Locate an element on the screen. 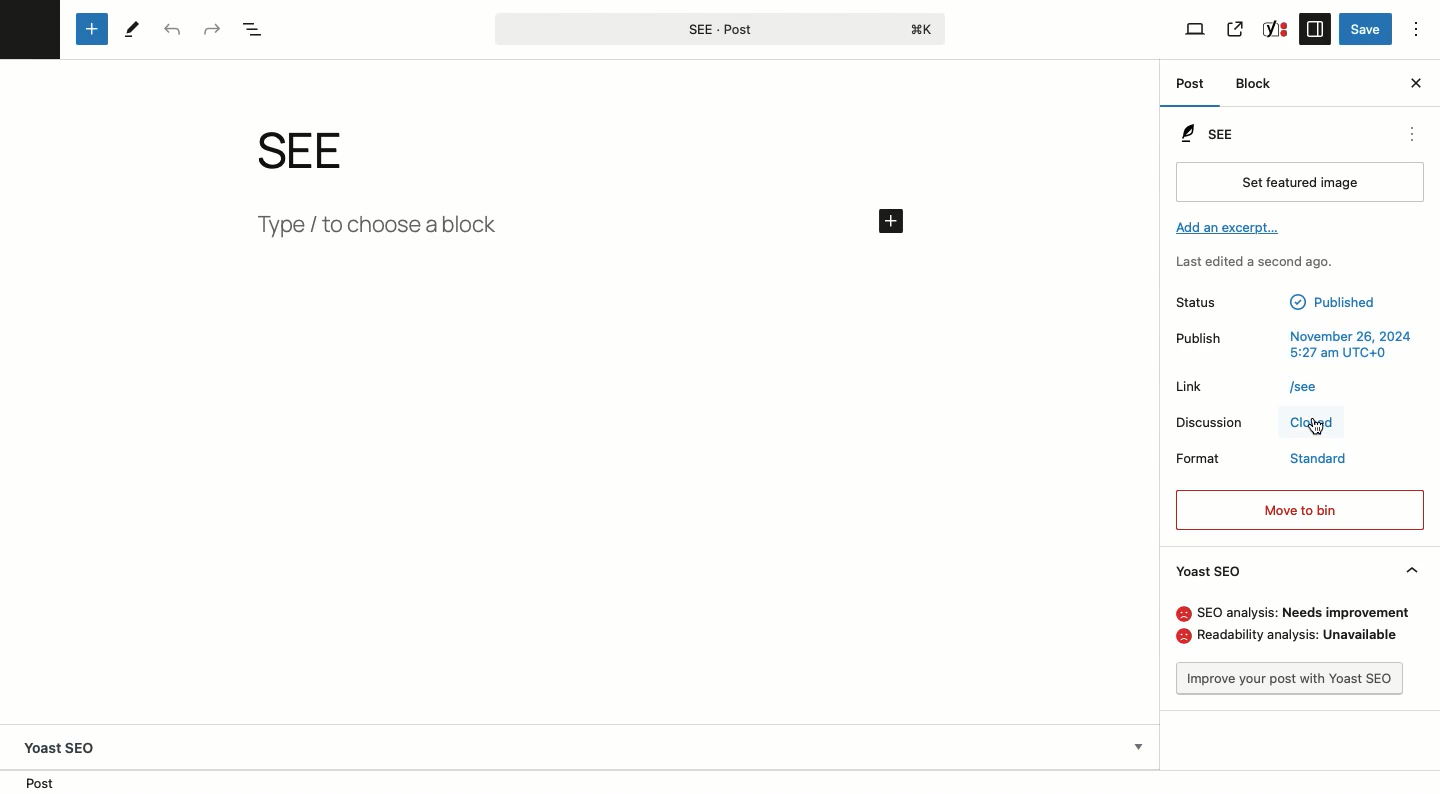 The height and width of the screenshot is (794, 1440). Show is located at coordinates (1137, 743).